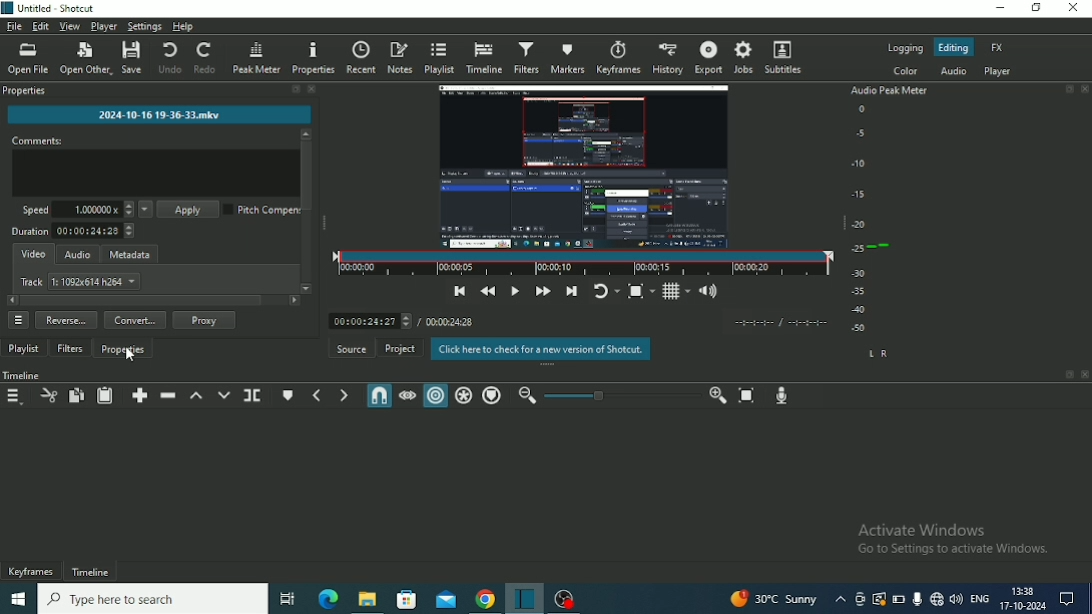 The height and width of the screenshot is (614, 1092). I want to click on Properties, so click(26, 91).